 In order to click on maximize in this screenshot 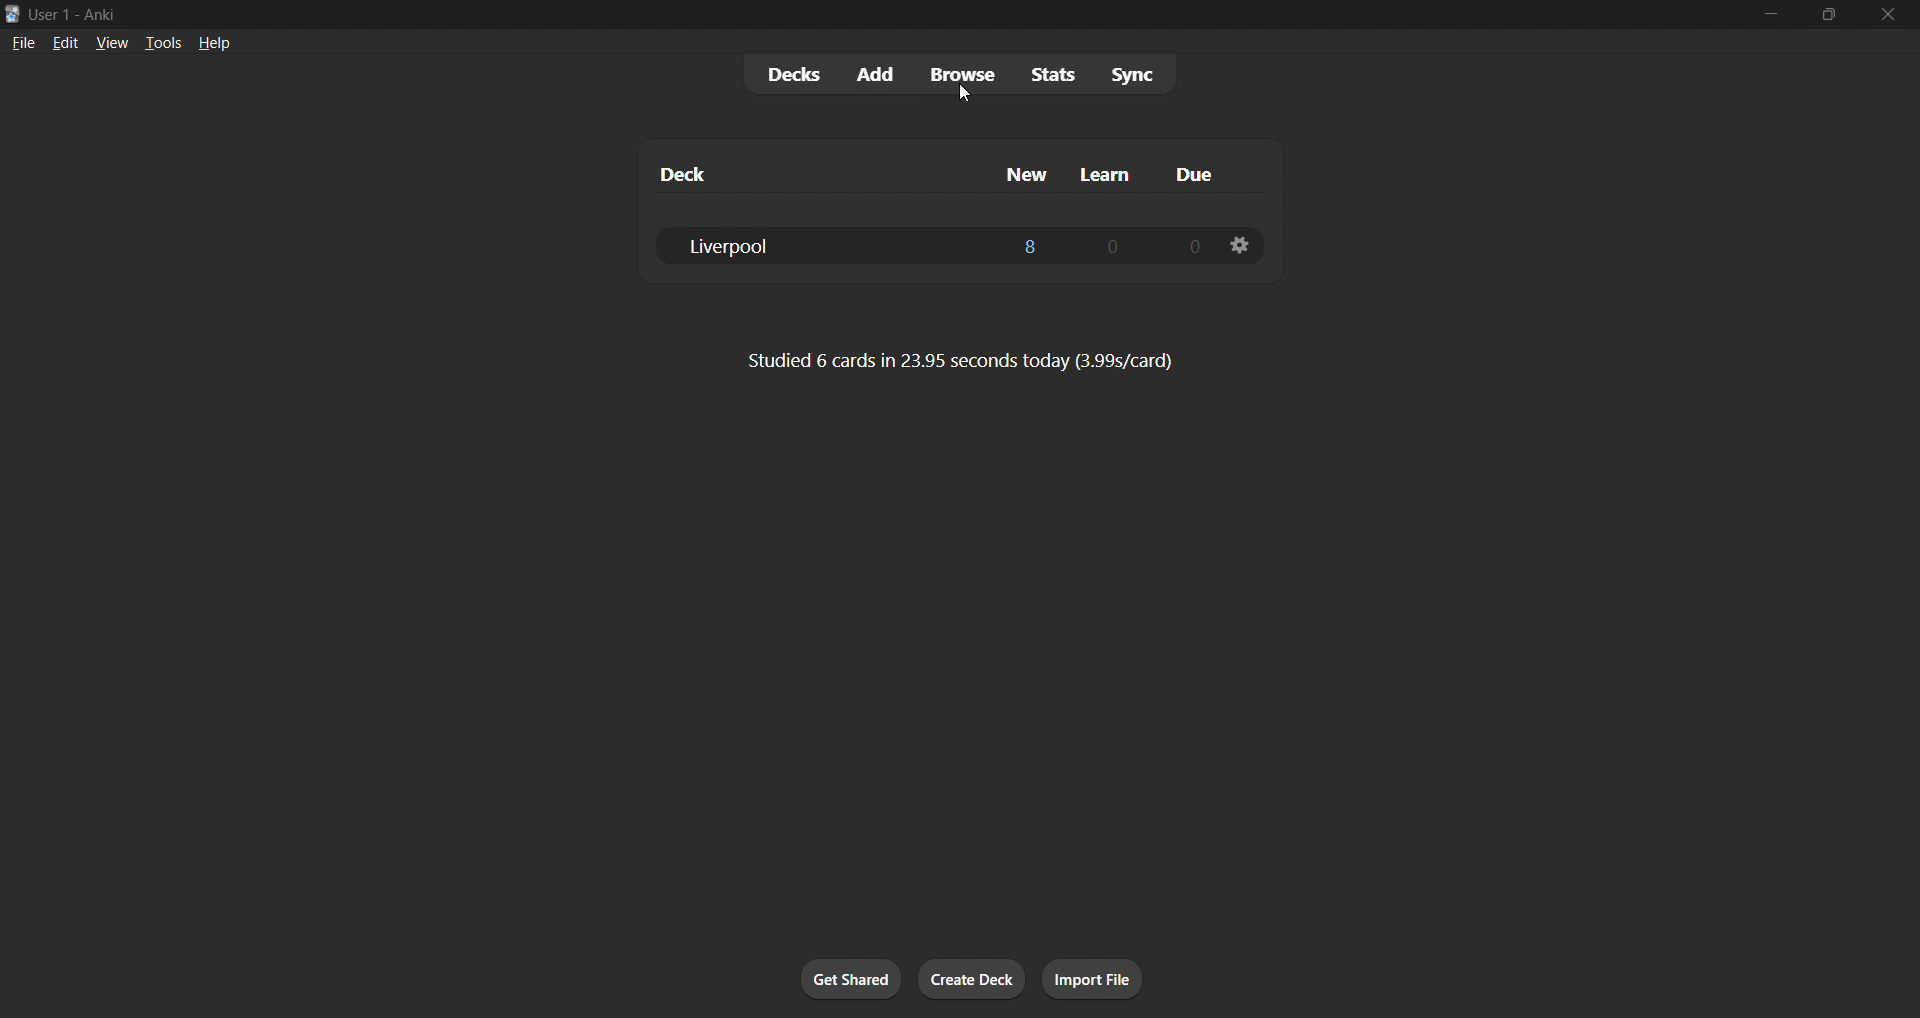, I will do `click(1822, 15)`.